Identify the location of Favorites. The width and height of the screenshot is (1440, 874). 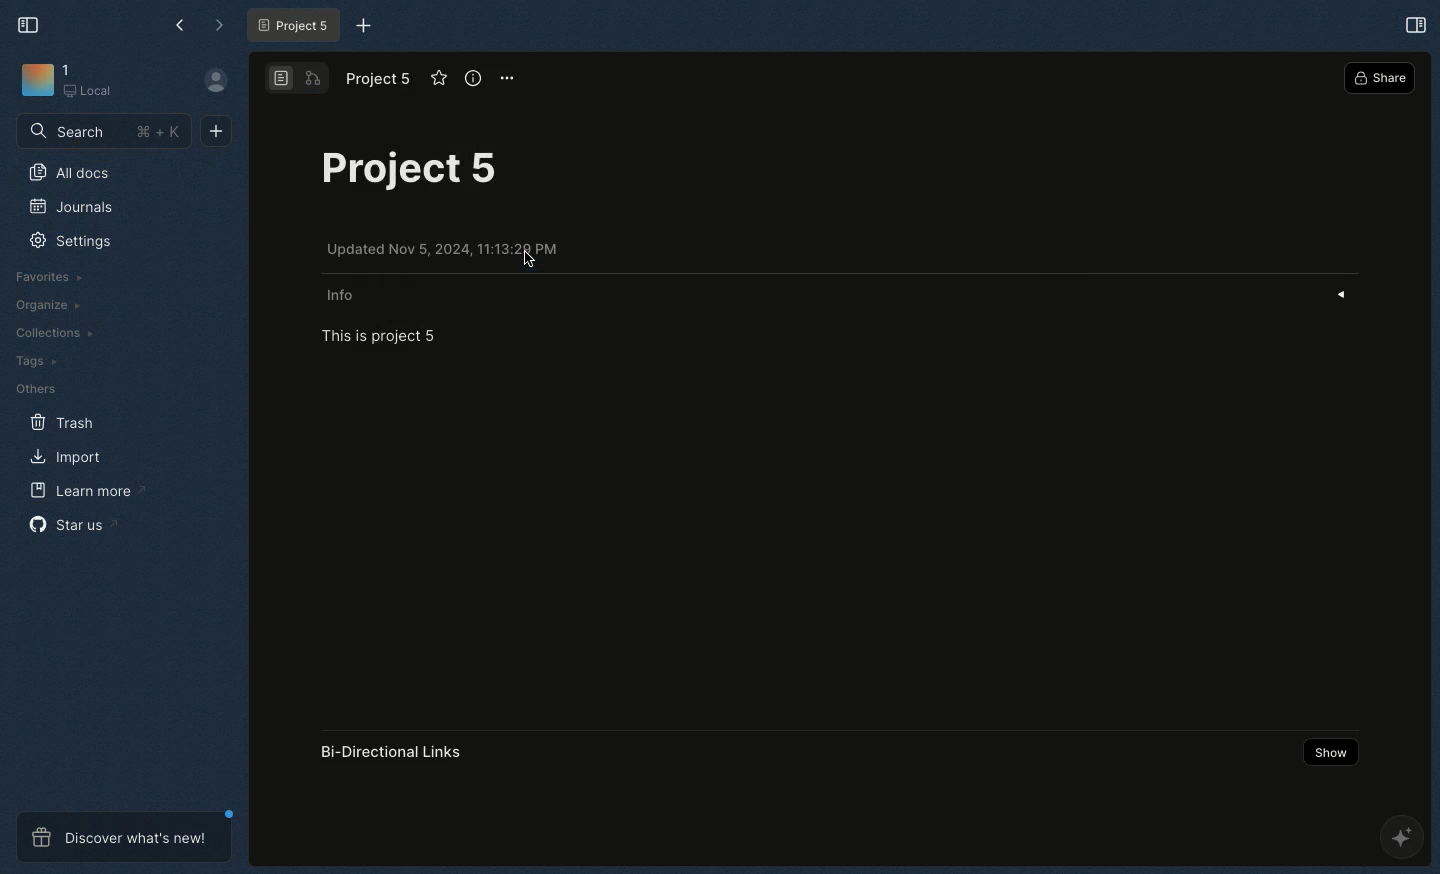
(44, 277).